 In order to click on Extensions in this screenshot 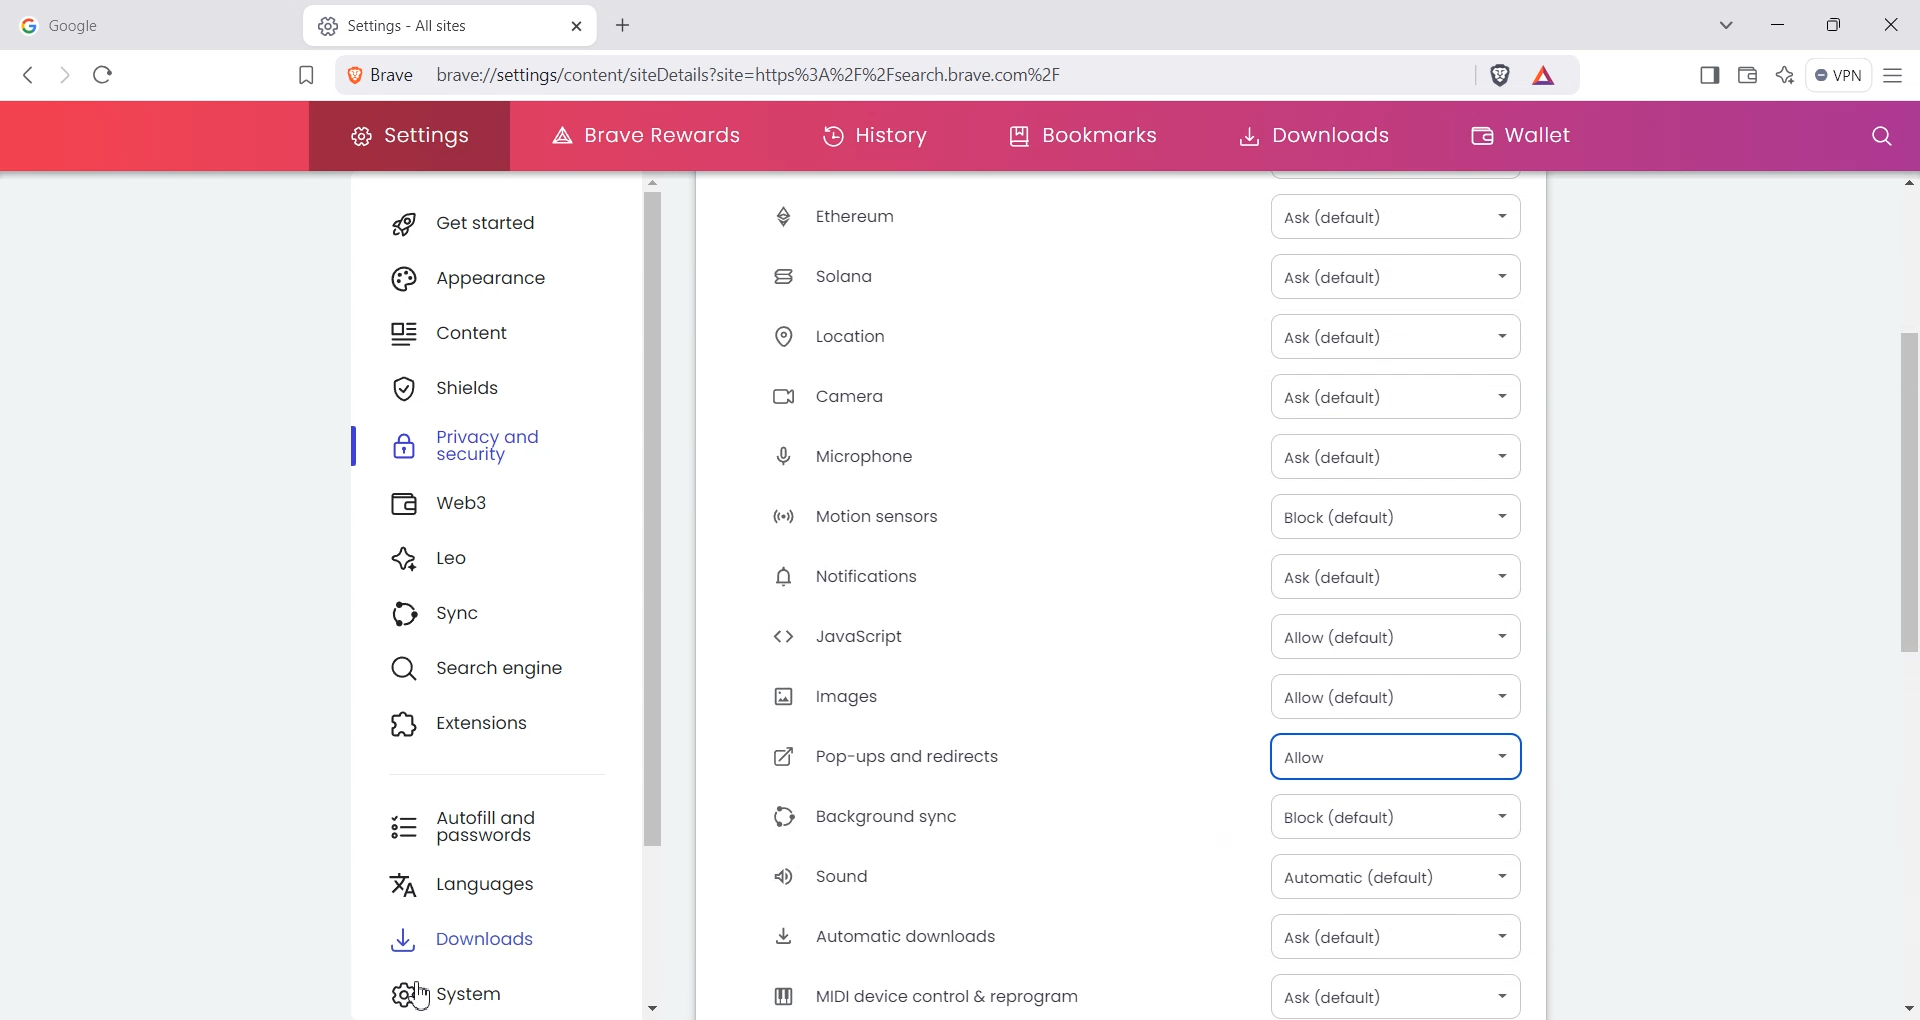, I will do `click(491, 727)`.